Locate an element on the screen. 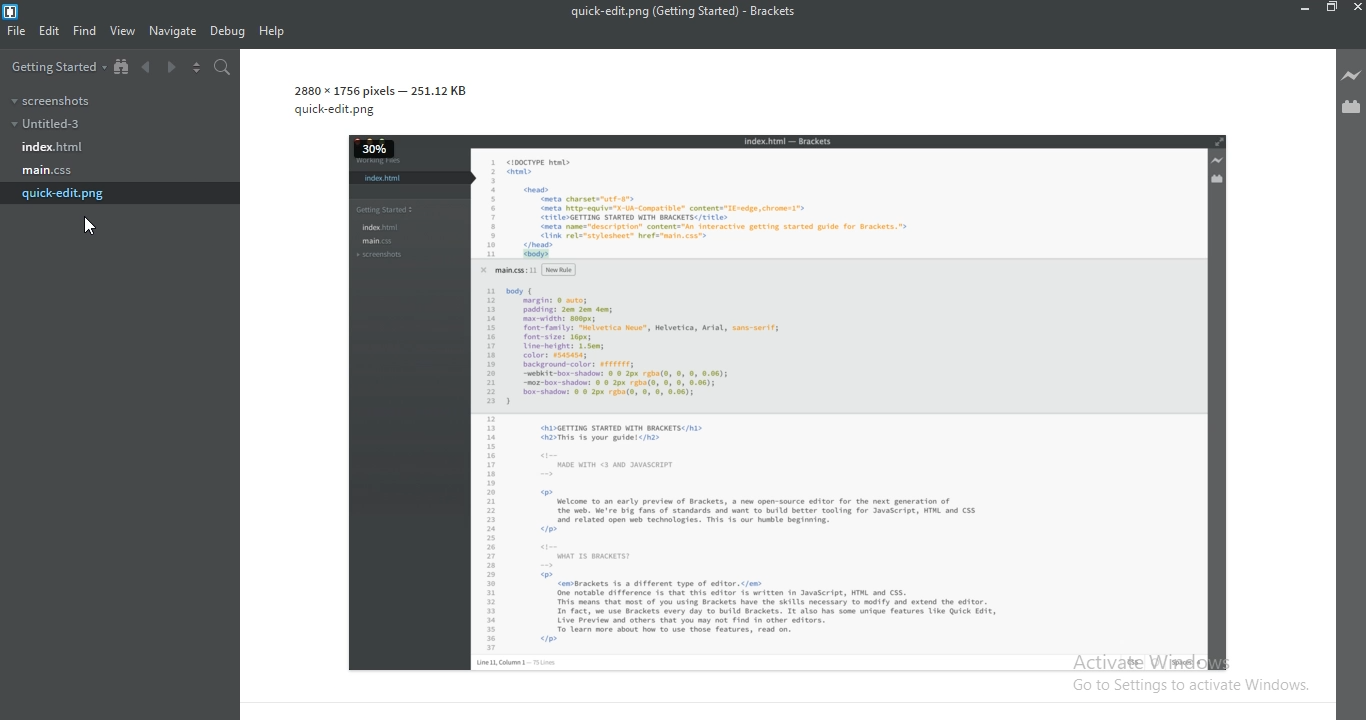  quick-edit.png image is located at coordinates (770, 382).